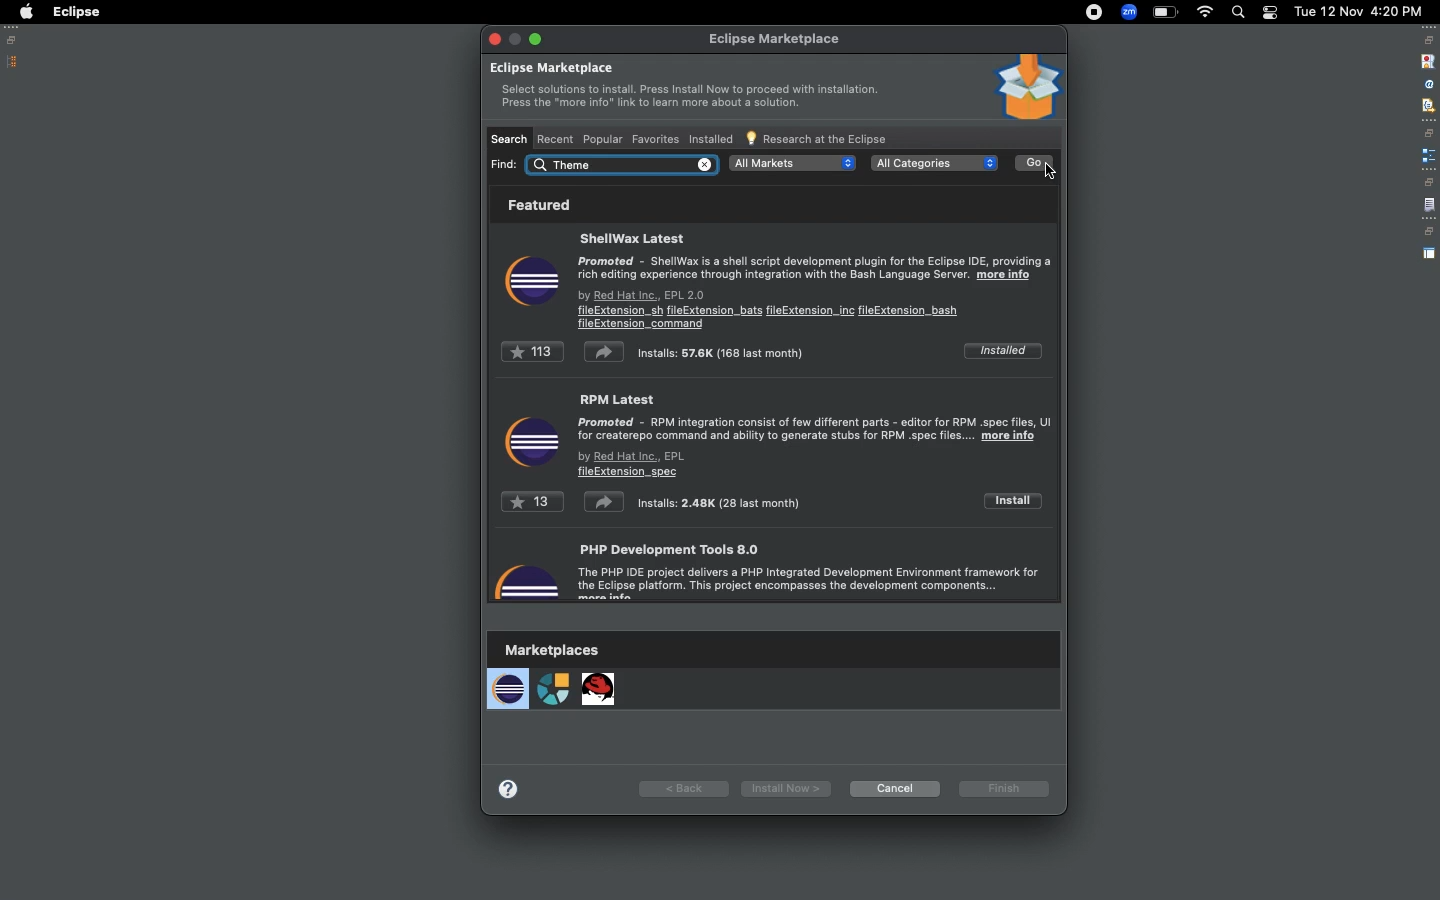 This screenshot has height=900, width=1440. I want to click on Eclipse marketplace, so click(683, 89).